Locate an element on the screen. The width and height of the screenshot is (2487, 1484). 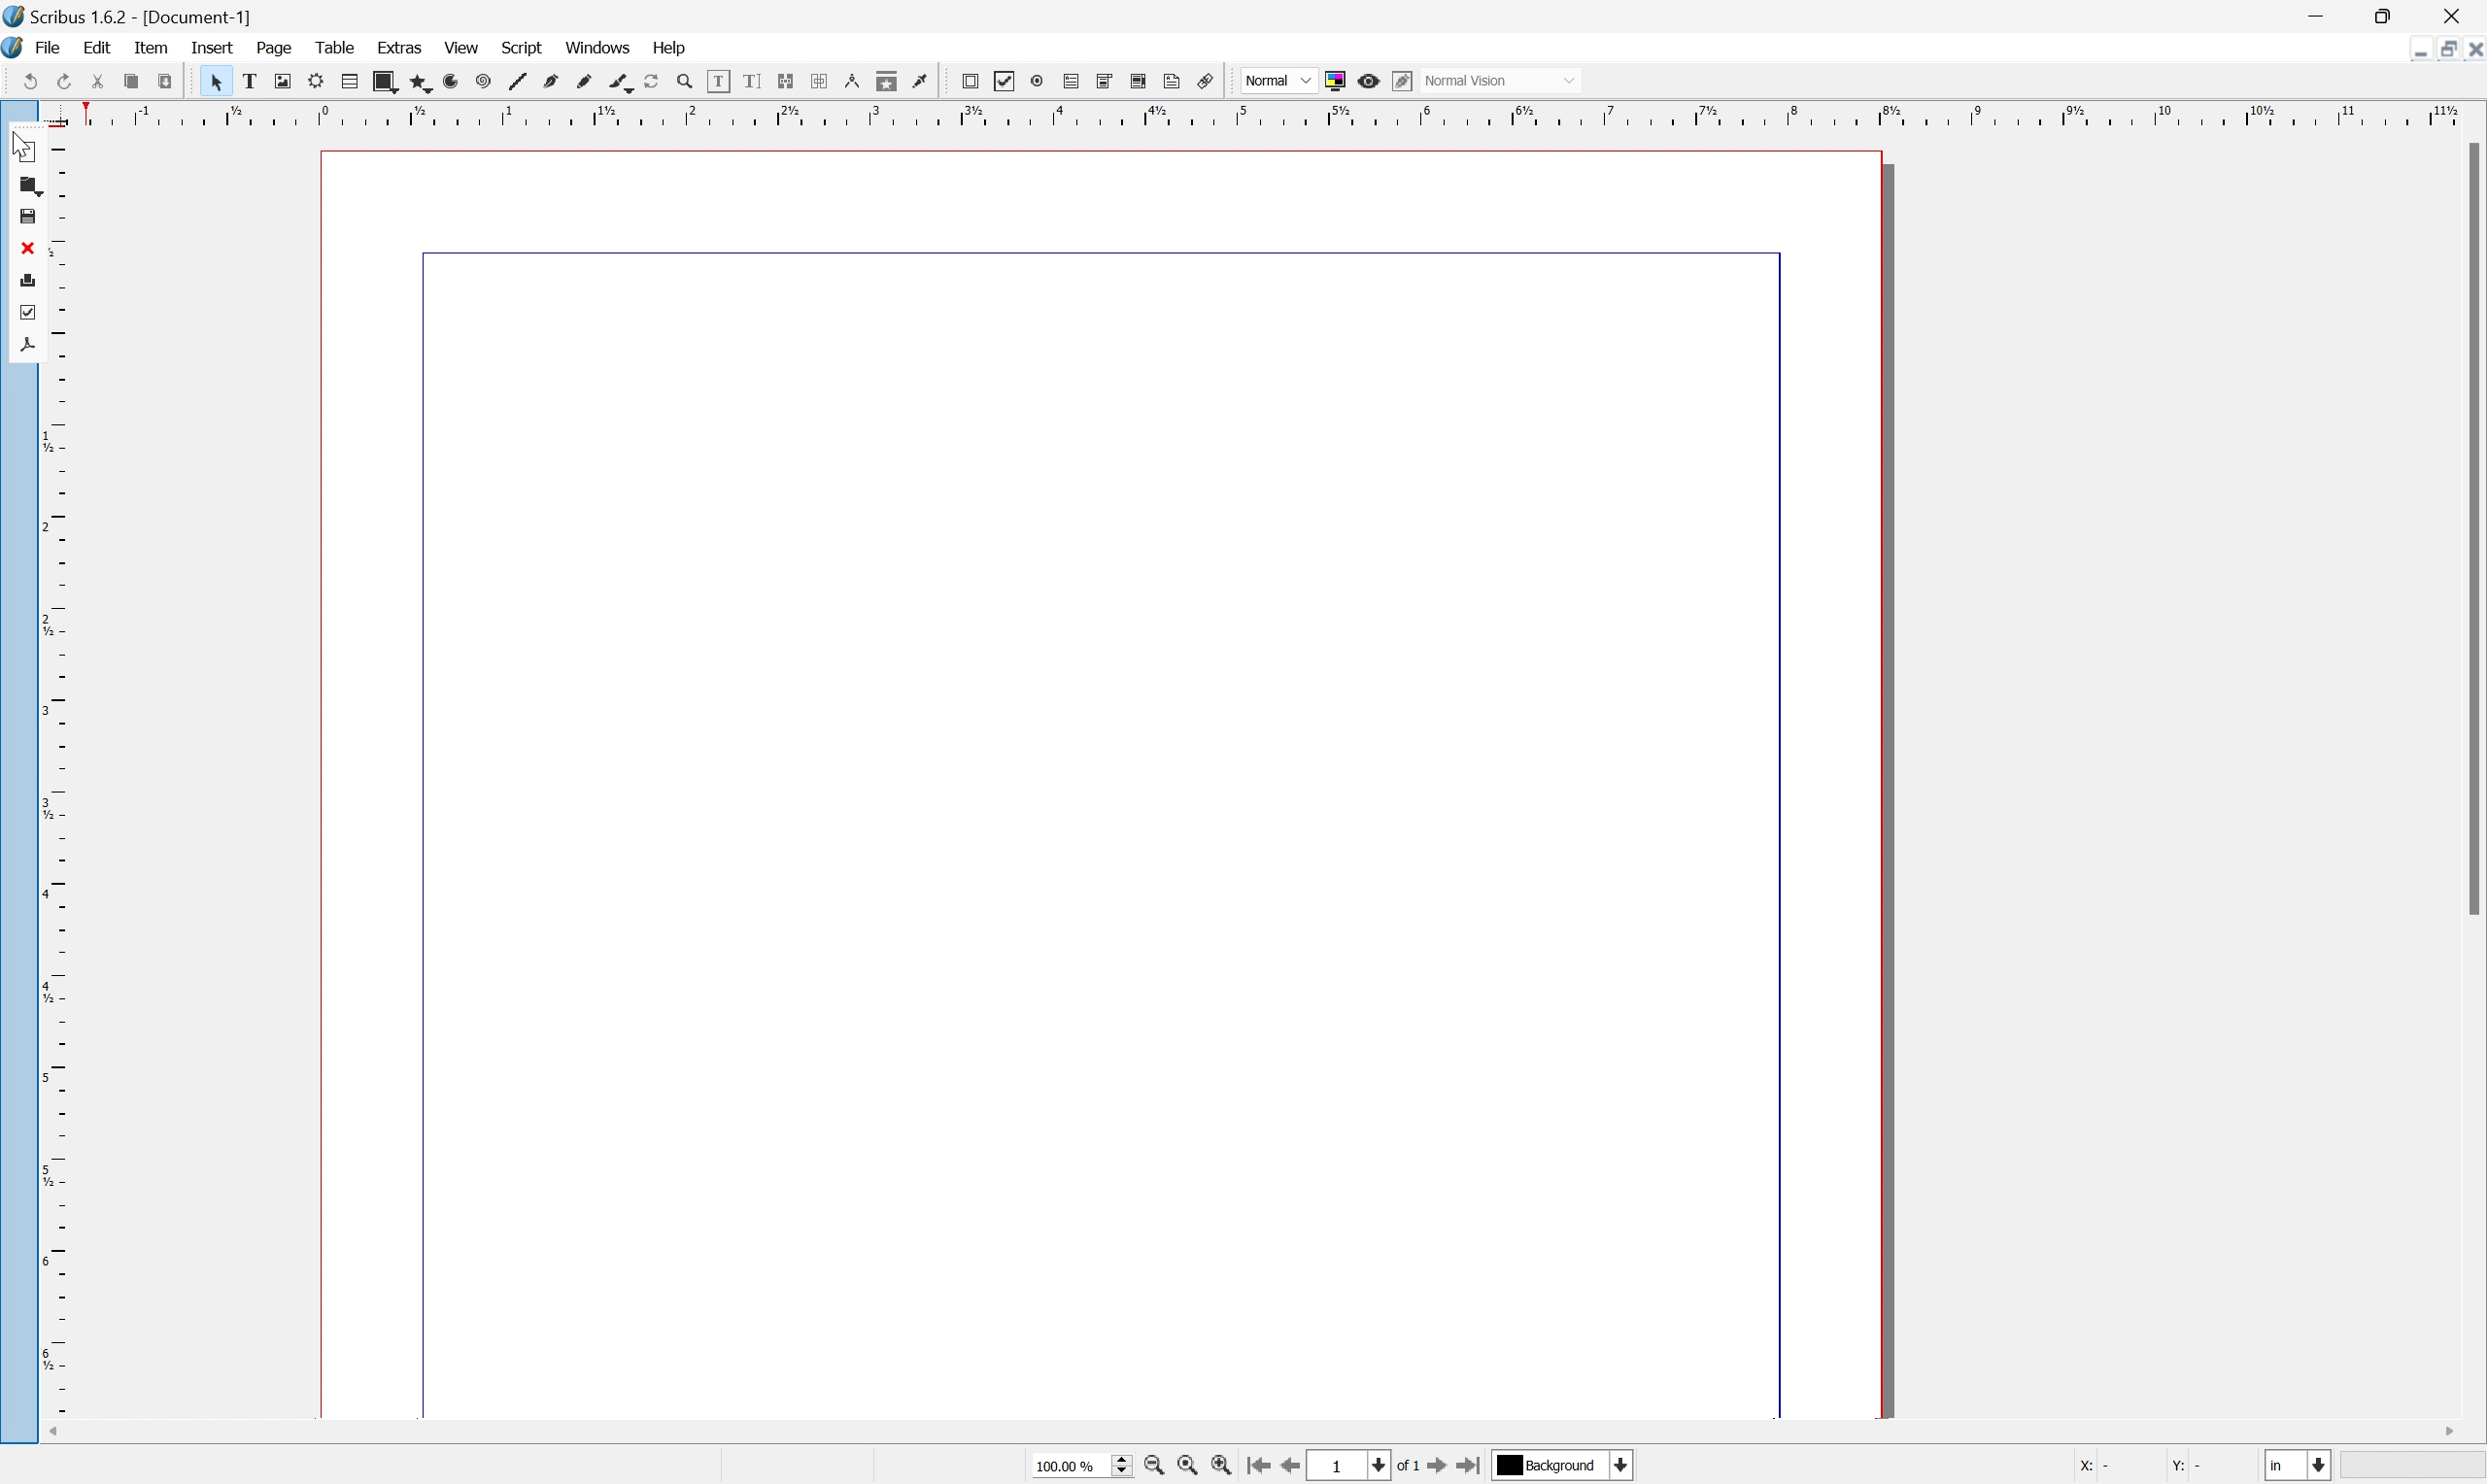
save is located at coordinates (96, 80).